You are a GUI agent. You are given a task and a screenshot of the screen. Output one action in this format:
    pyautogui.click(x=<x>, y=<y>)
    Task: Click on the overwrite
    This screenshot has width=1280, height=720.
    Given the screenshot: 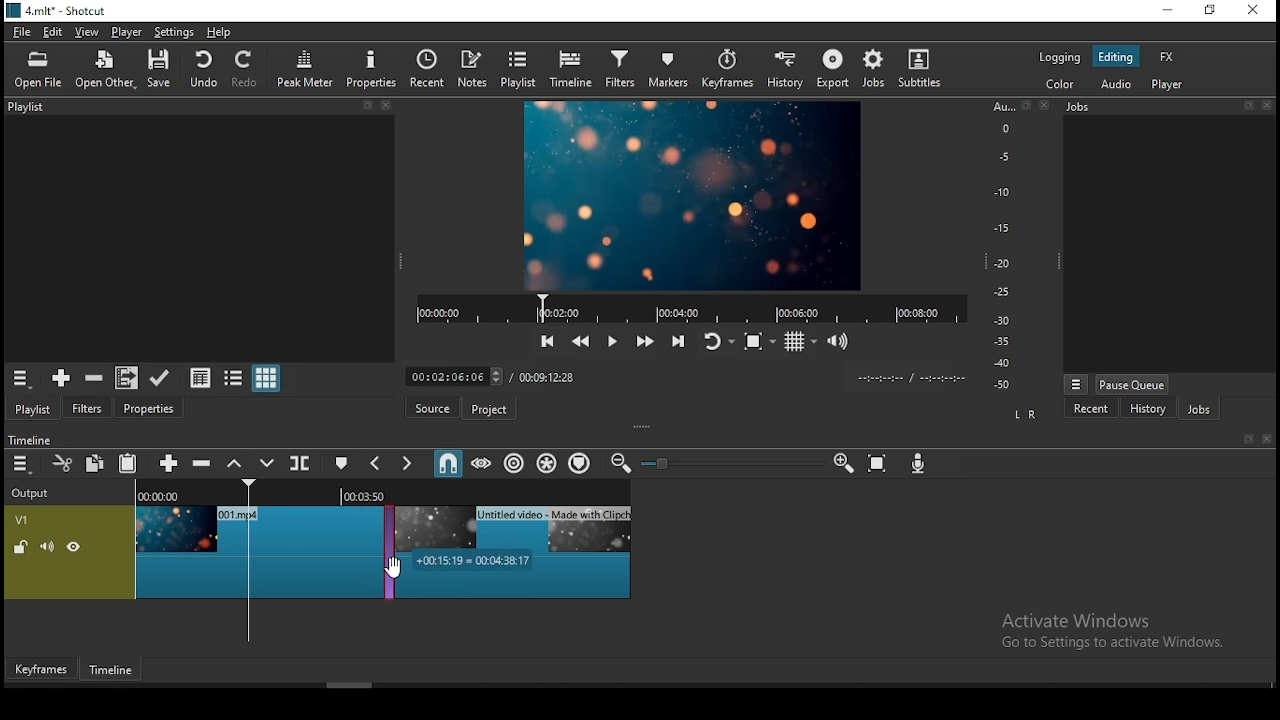 What is the action you would take?
    pyautogui.click(x=267, y=463)
    